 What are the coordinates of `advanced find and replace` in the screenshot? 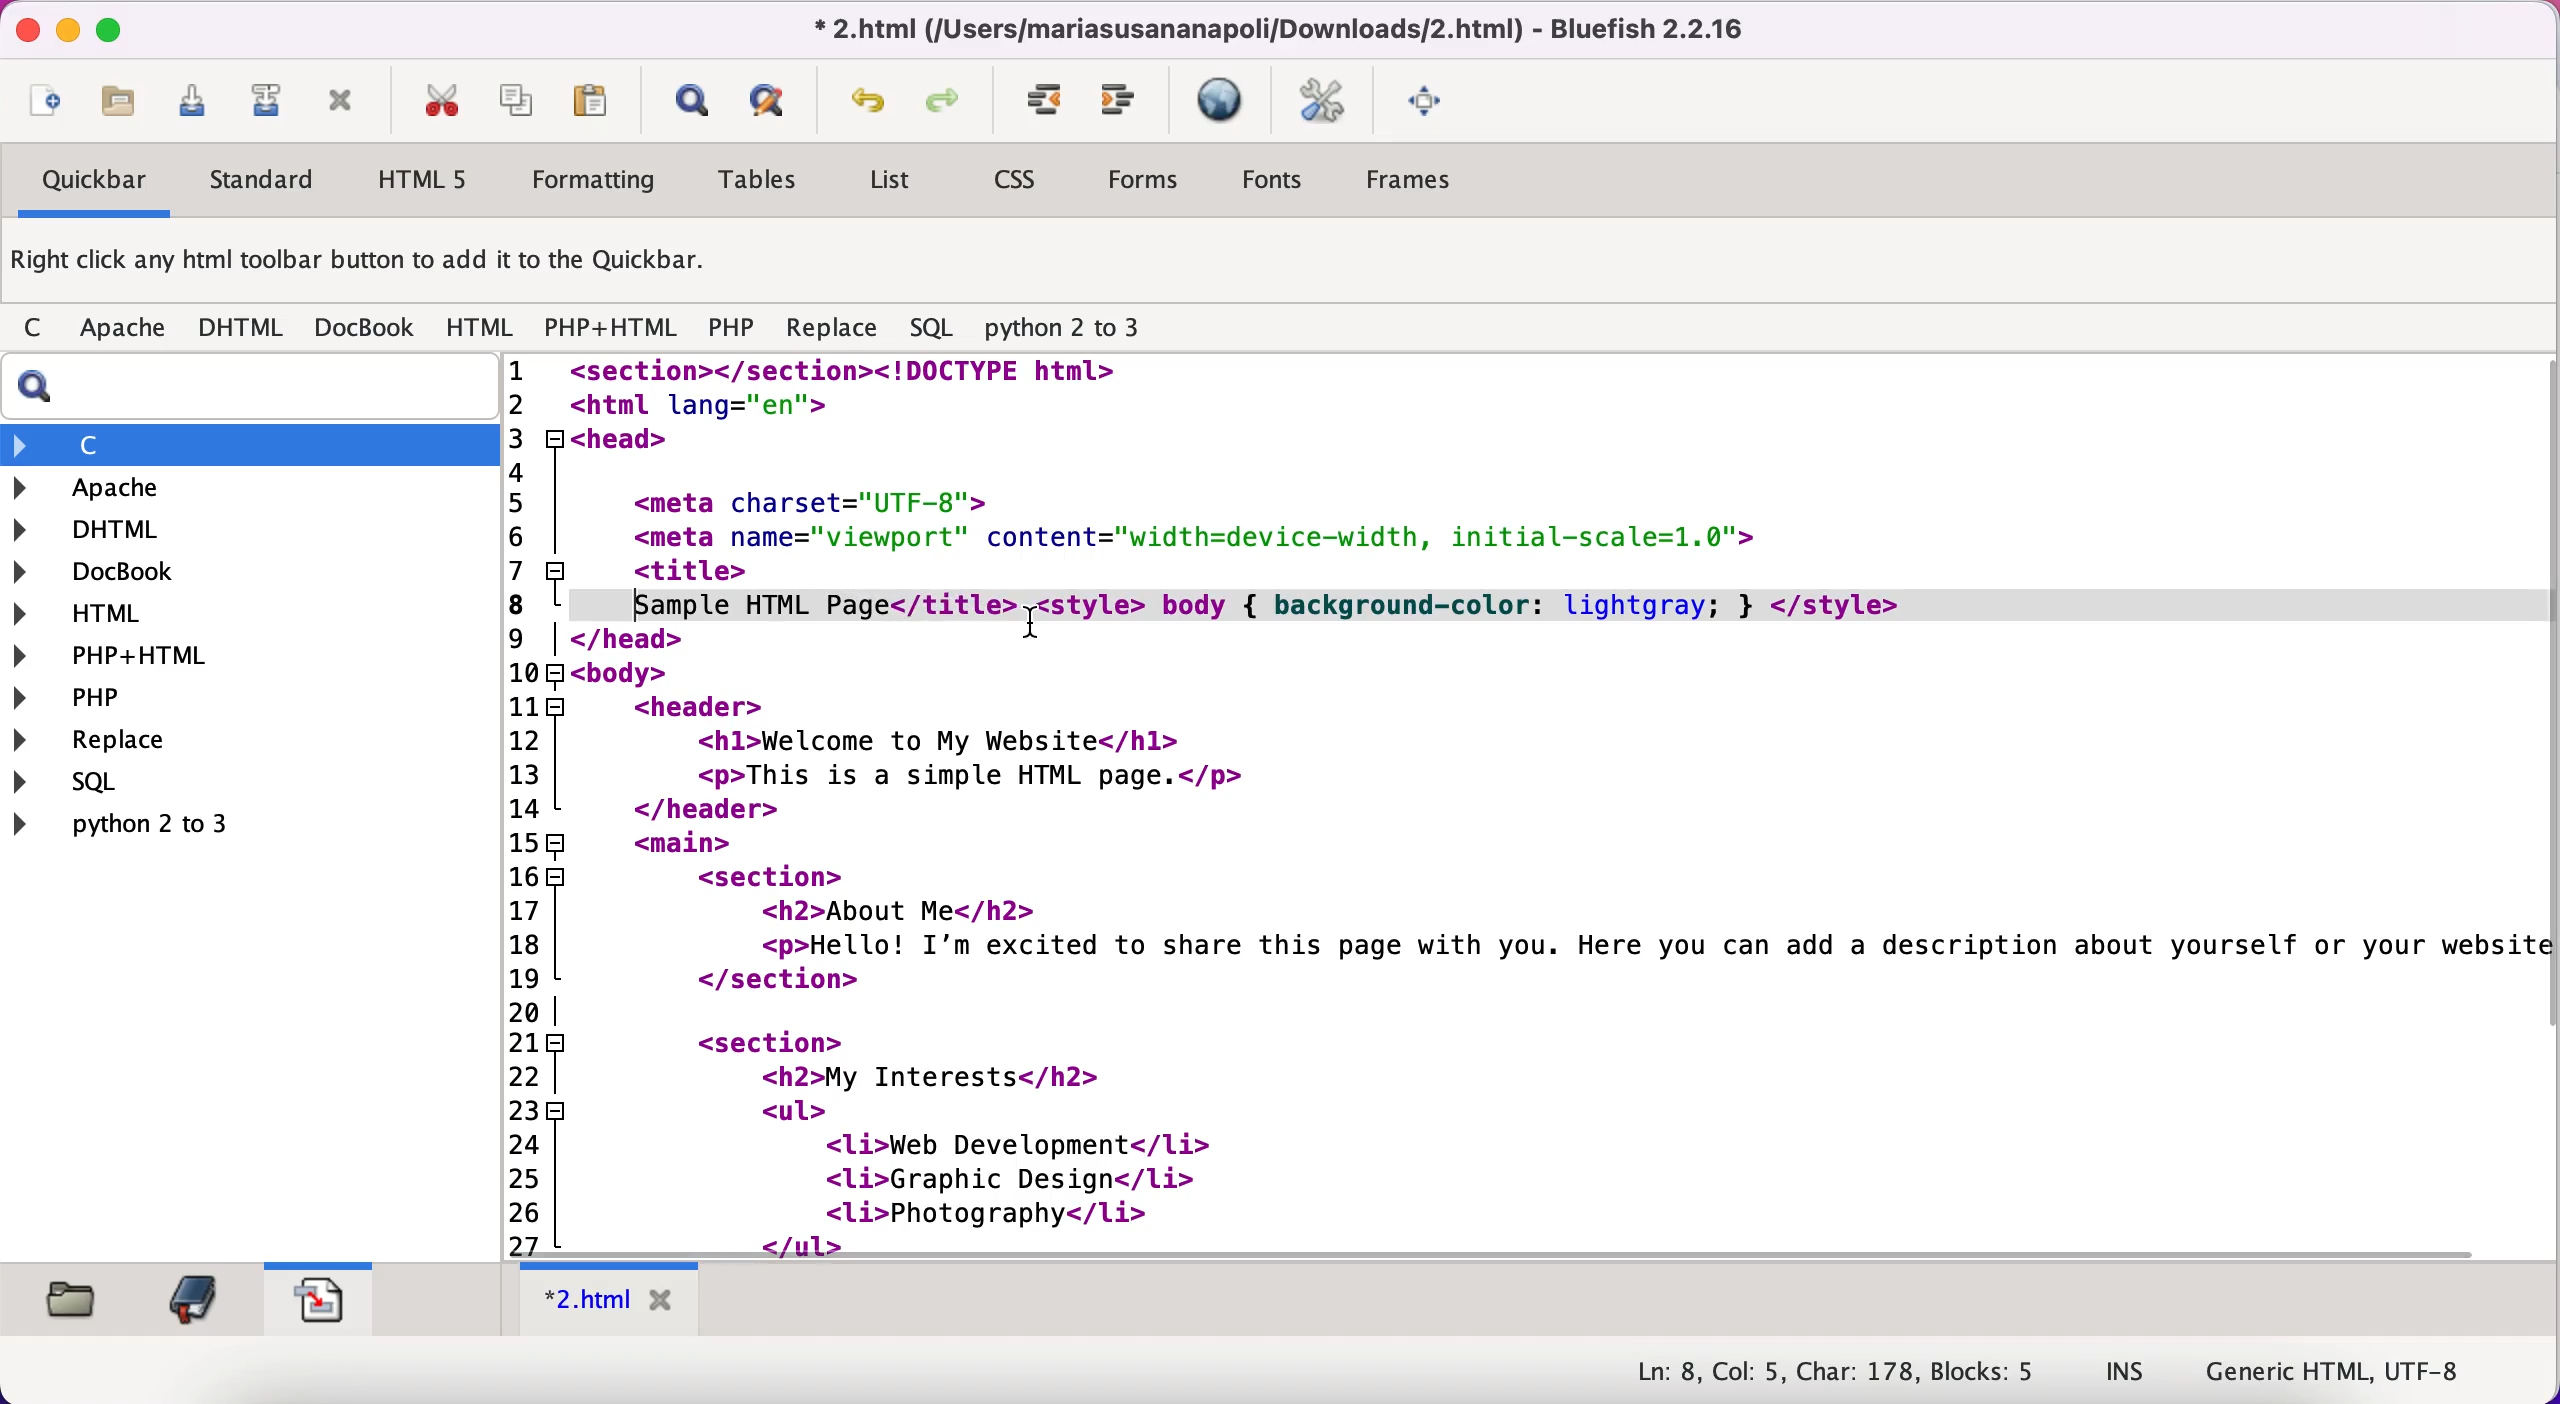 It's located at (773, 100).